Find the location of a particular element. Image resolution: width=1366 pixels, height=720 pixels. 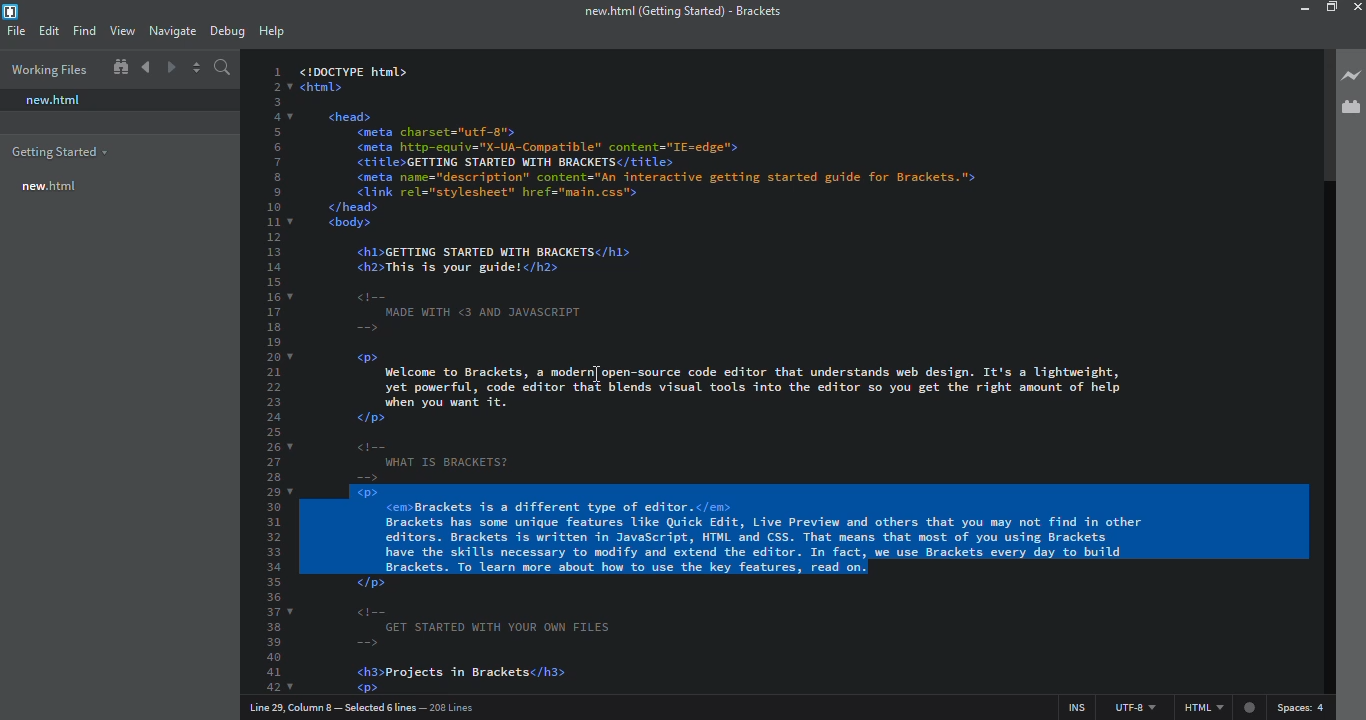

find is located at coordinates (84, 28).